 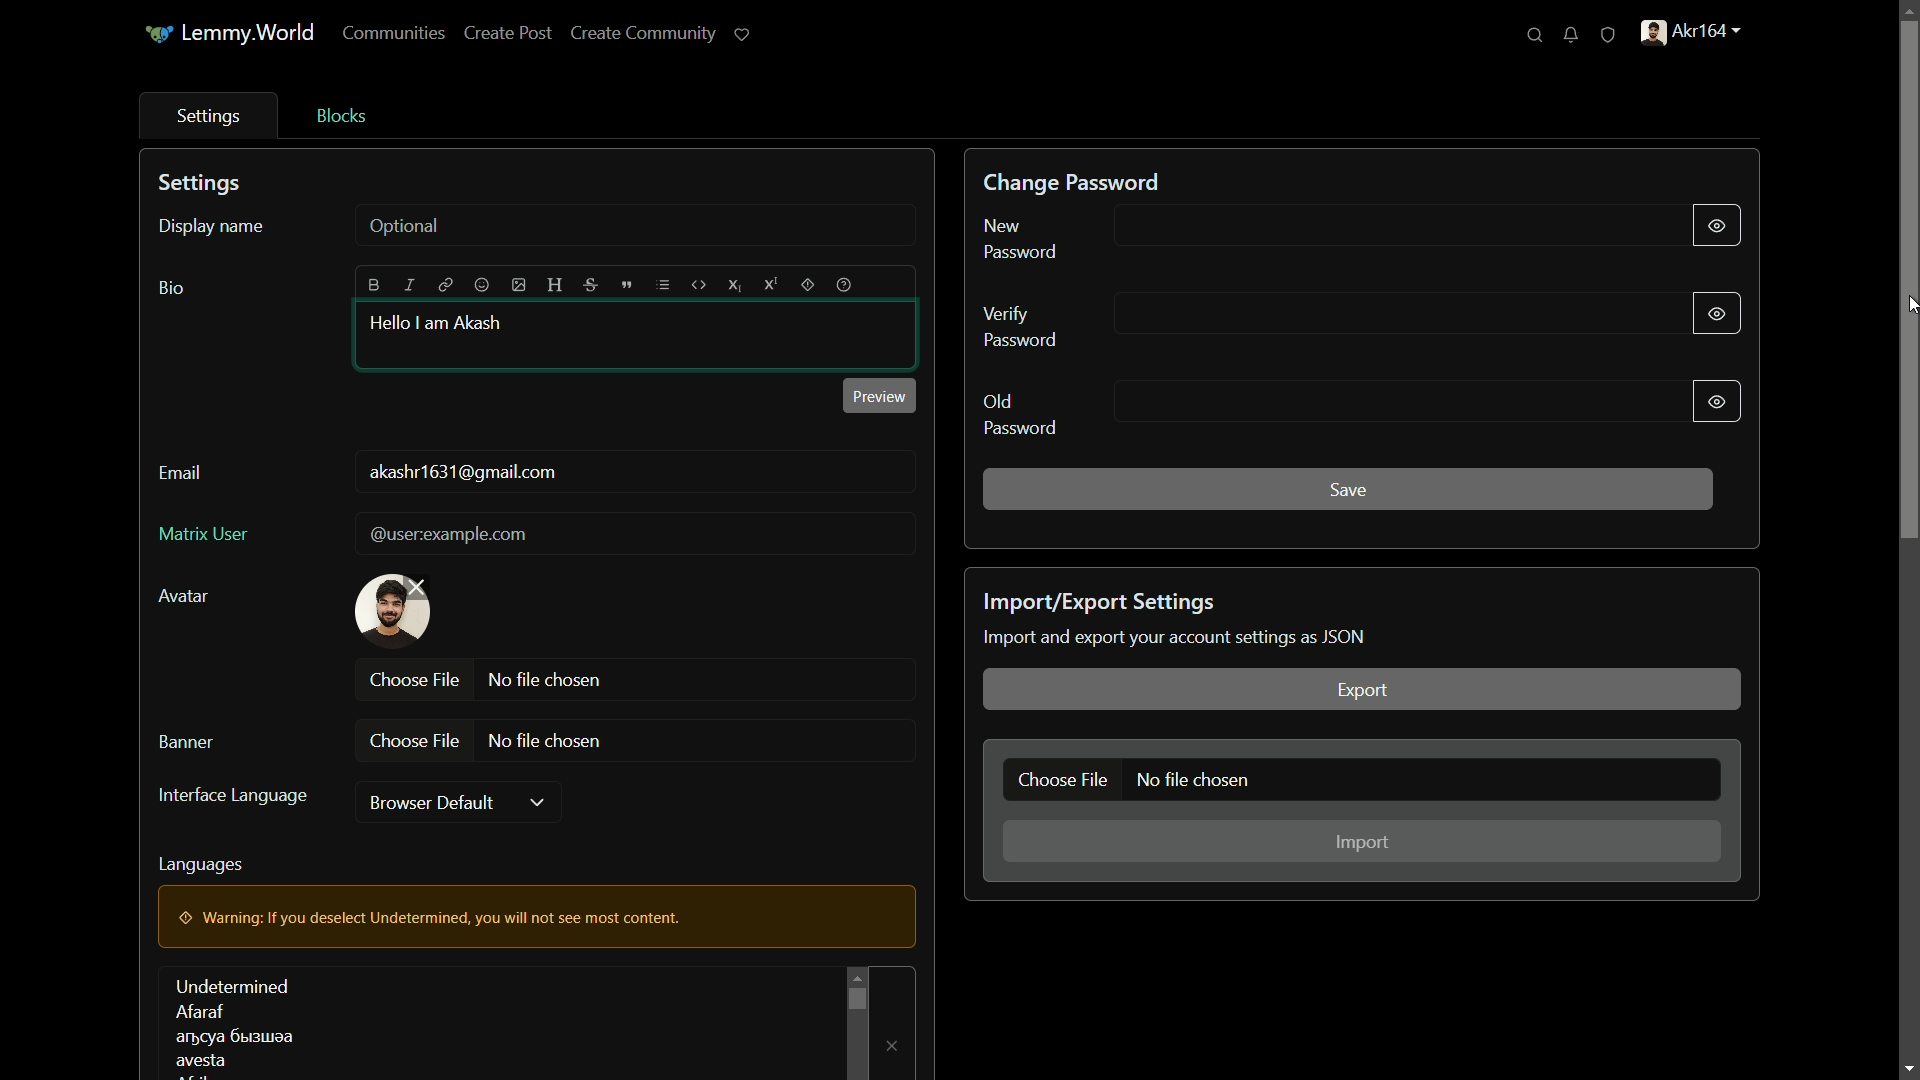 I want to click on emoji, so click(x=483, y=284).